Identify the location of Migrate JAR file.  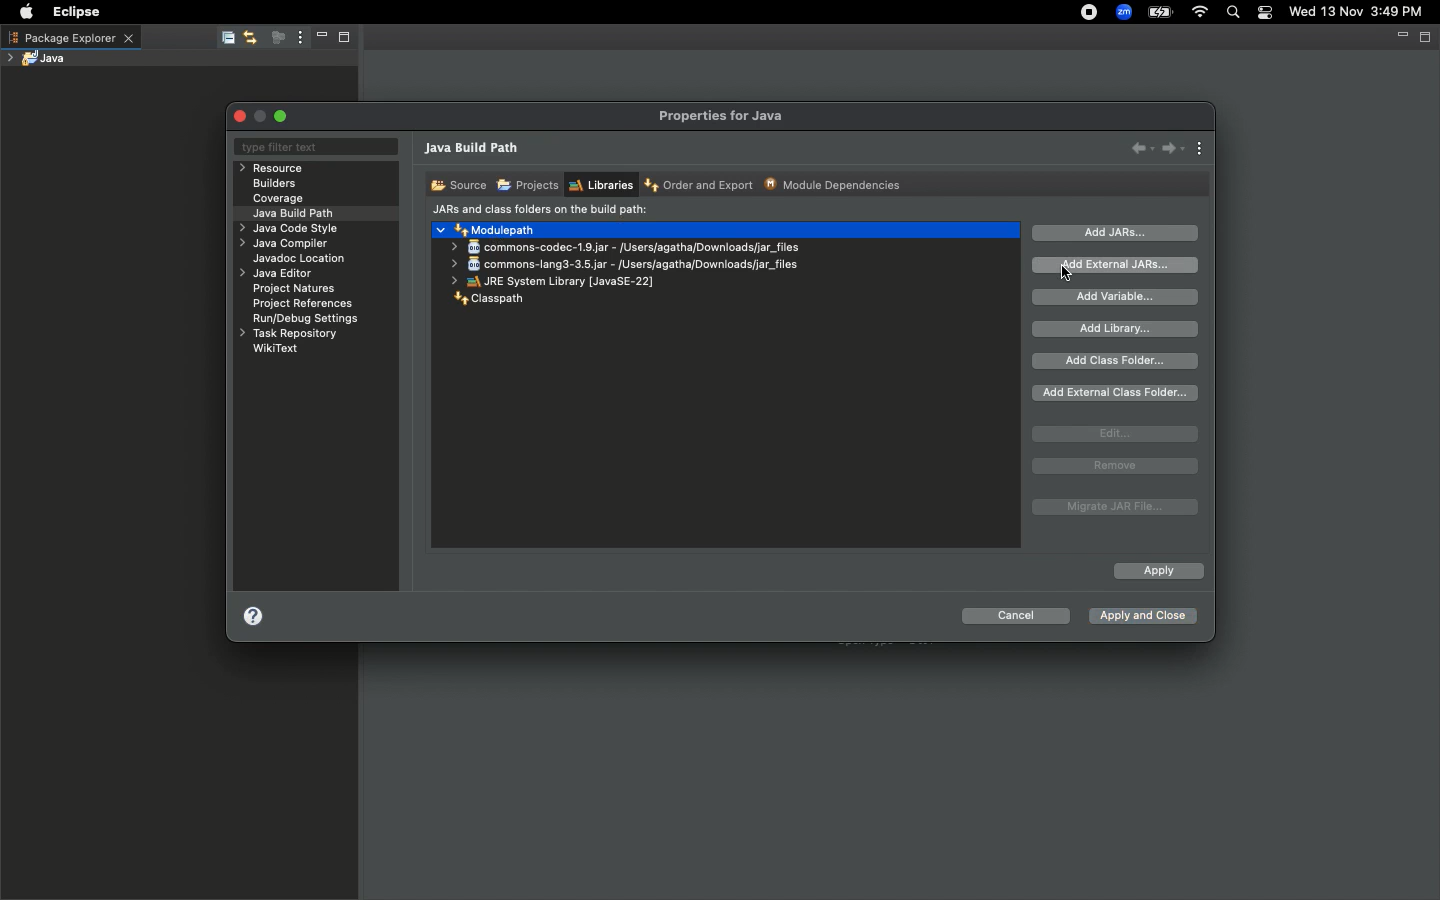
(1112, 508).